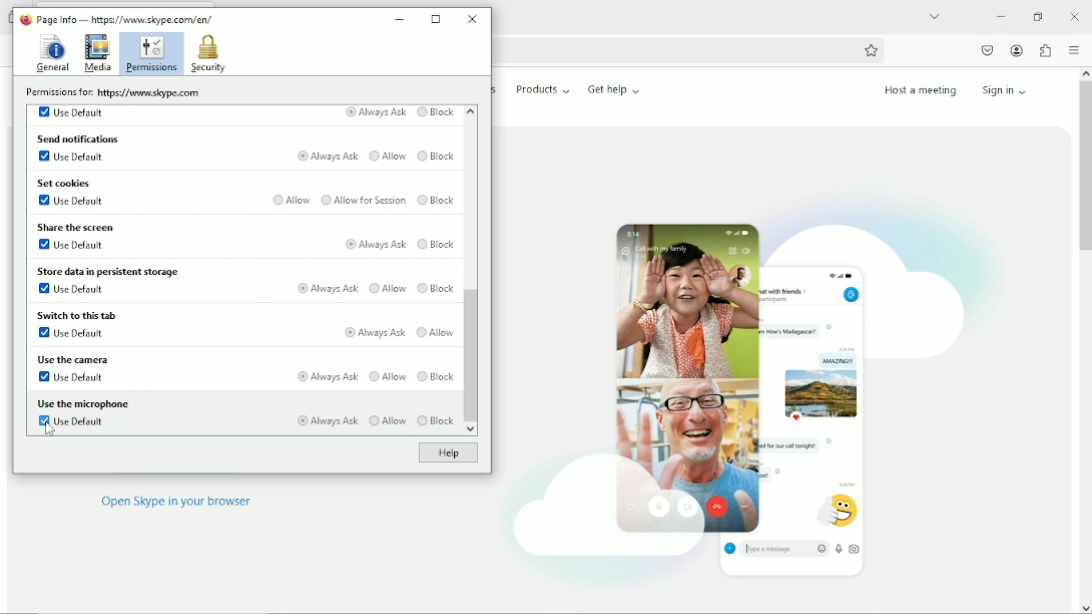 The image size is (1092, 614). I want to click on Media, so click(97, 53).